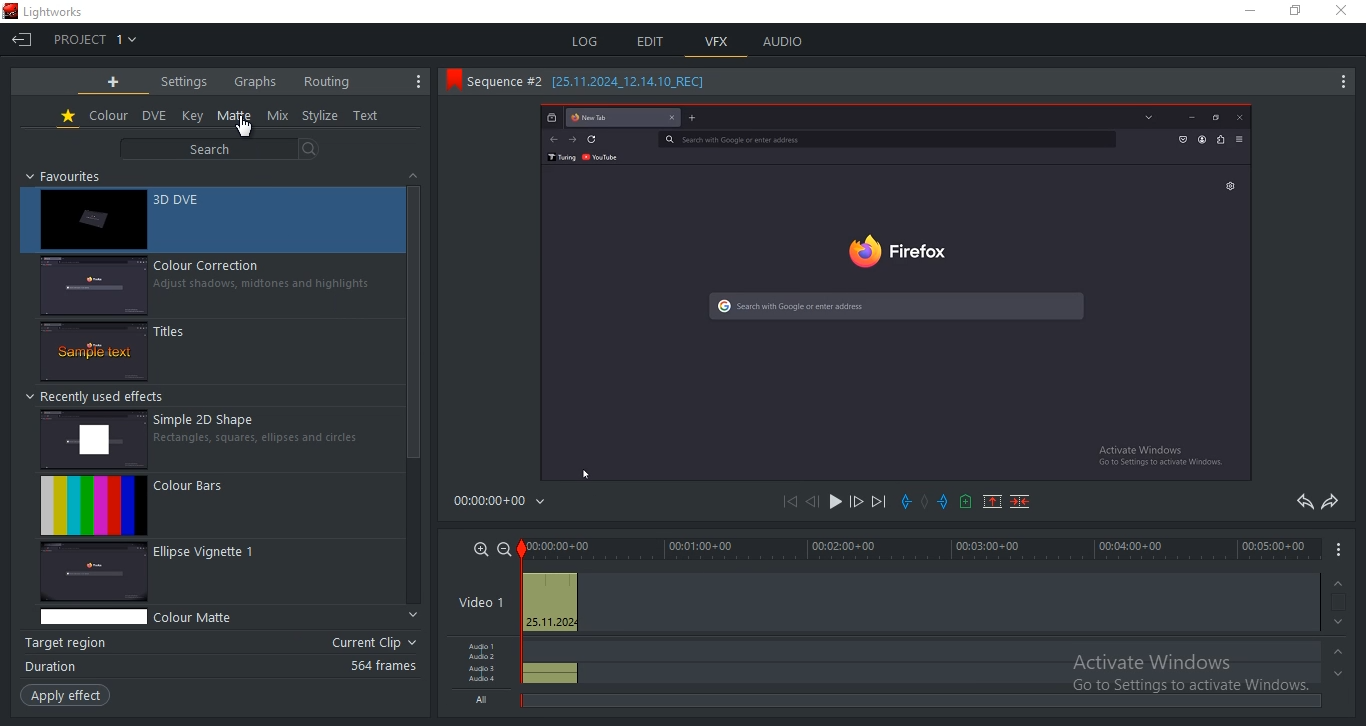  Describe the element at coordinates (785, 41) in the screenshot. I see `audio` at that location.